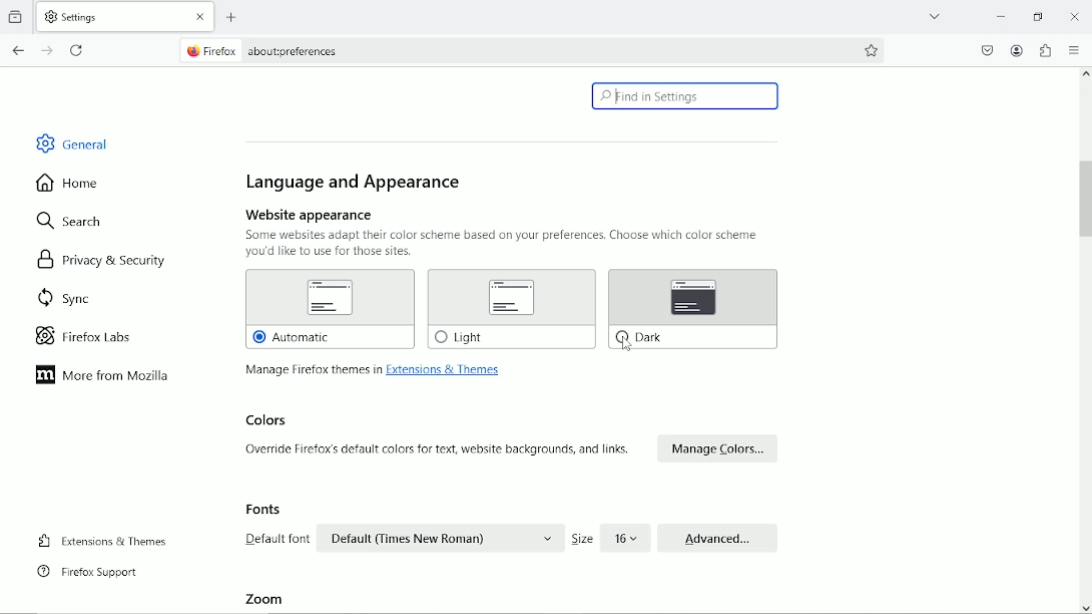  What do you see at coordinates (70, 141) in the screenshot?
I see `general` at bounding box center [70, 141].